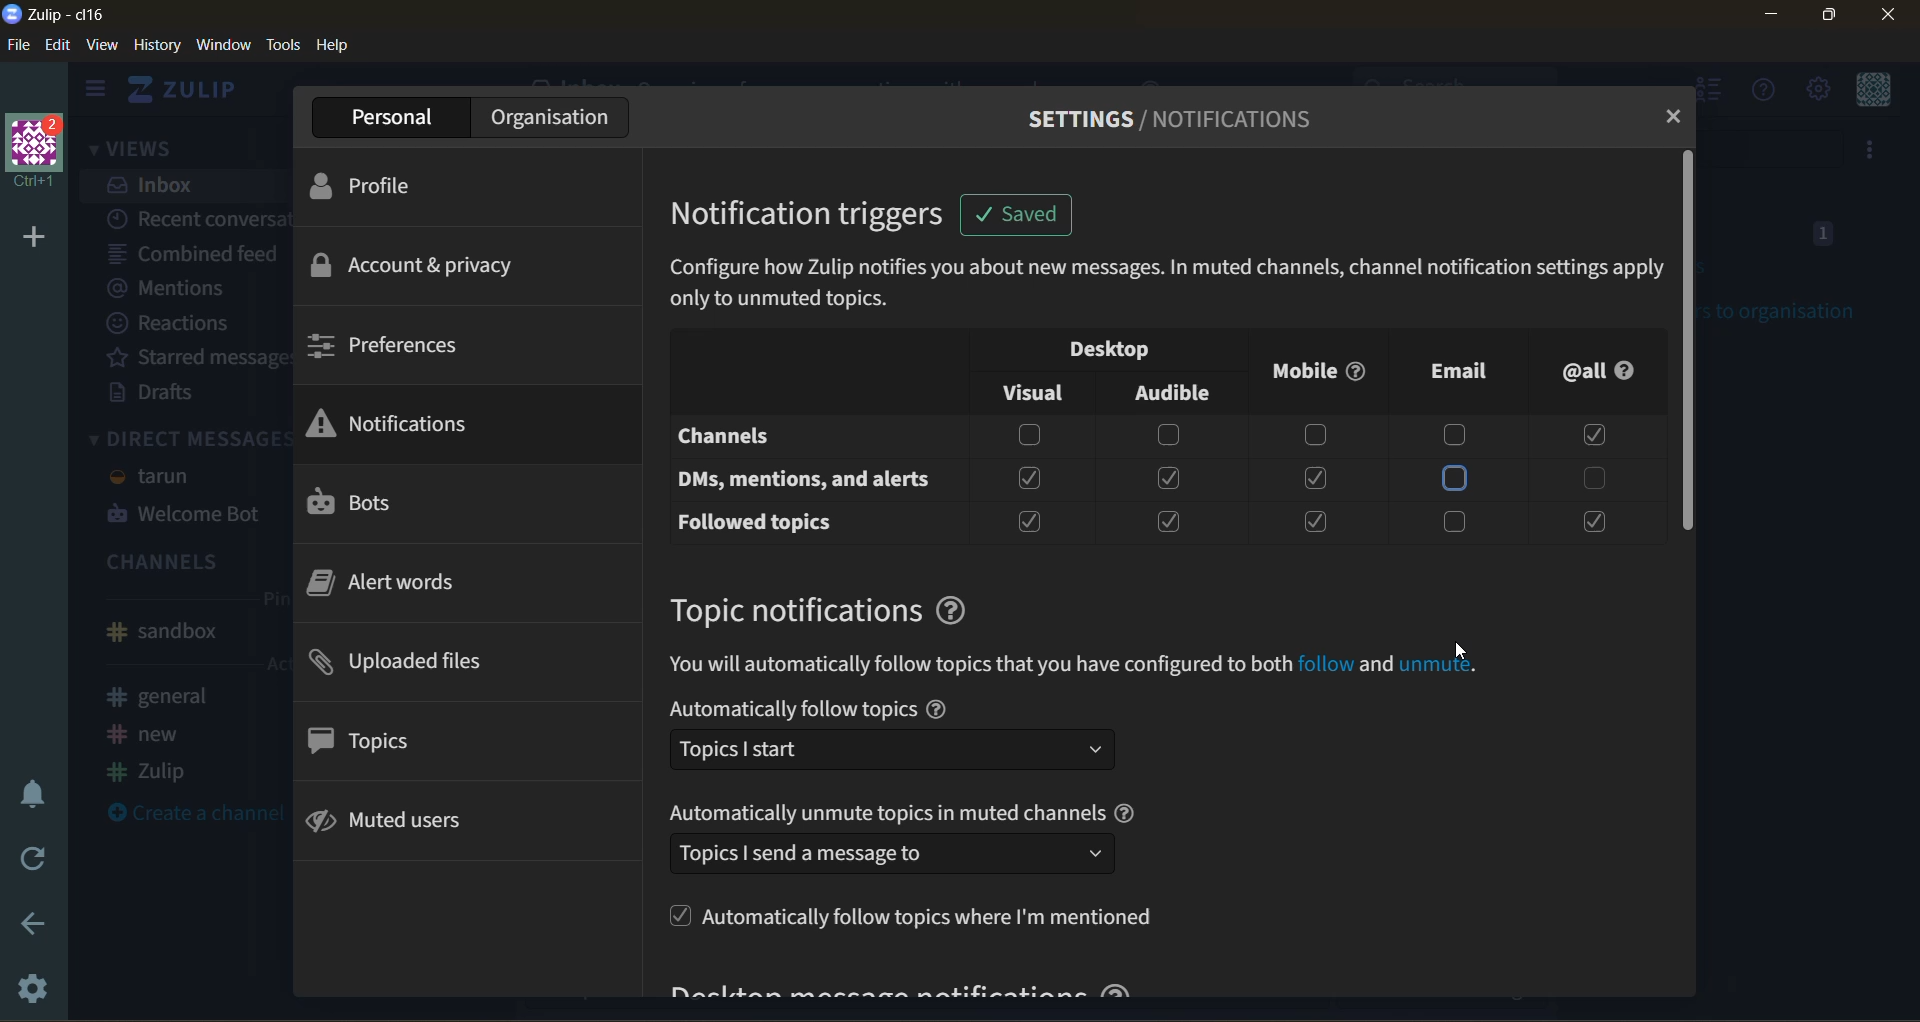 The width and height of the screenshot is (1920, 1022). What do you see at coordinates (155, 47) in the screenshot?
I see `history` at bounding box center [155, 47].